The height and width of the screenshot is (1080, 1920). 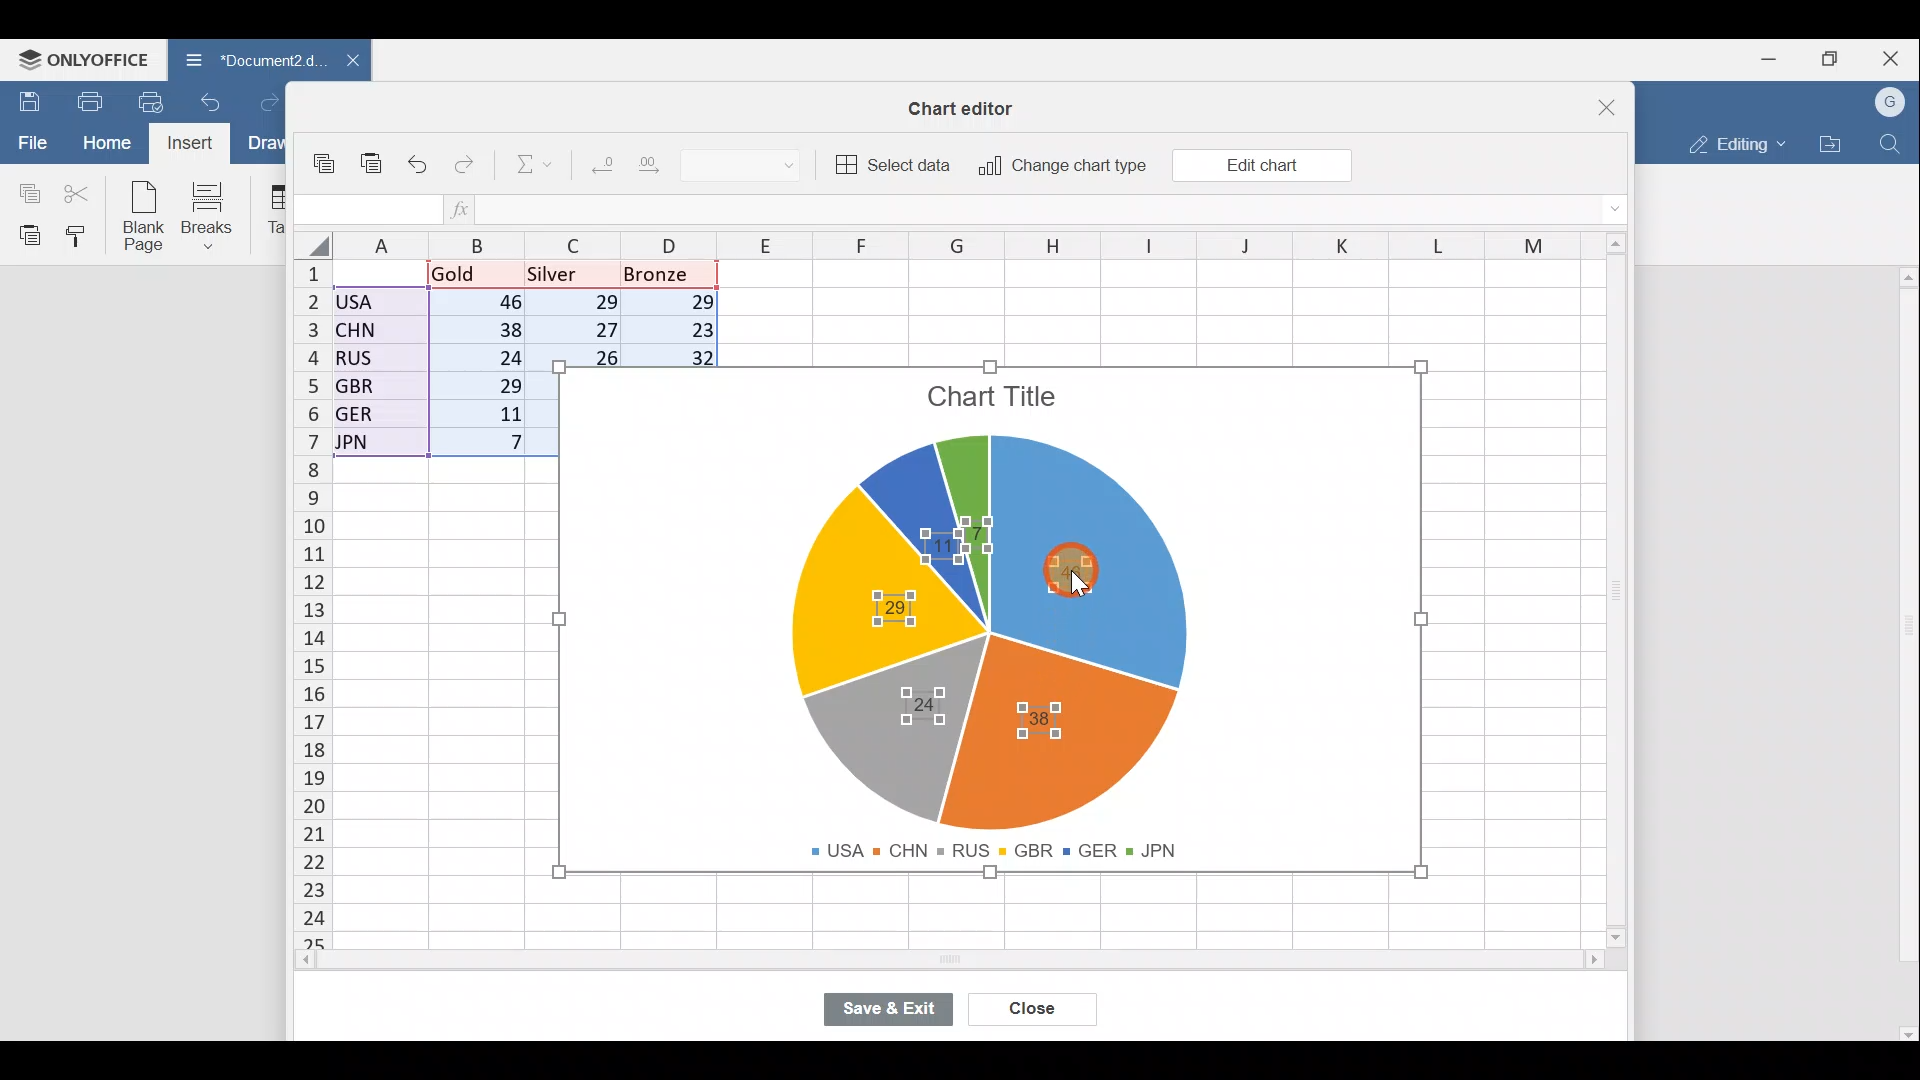 I want to click on Copy, so click(x=25, y=190).